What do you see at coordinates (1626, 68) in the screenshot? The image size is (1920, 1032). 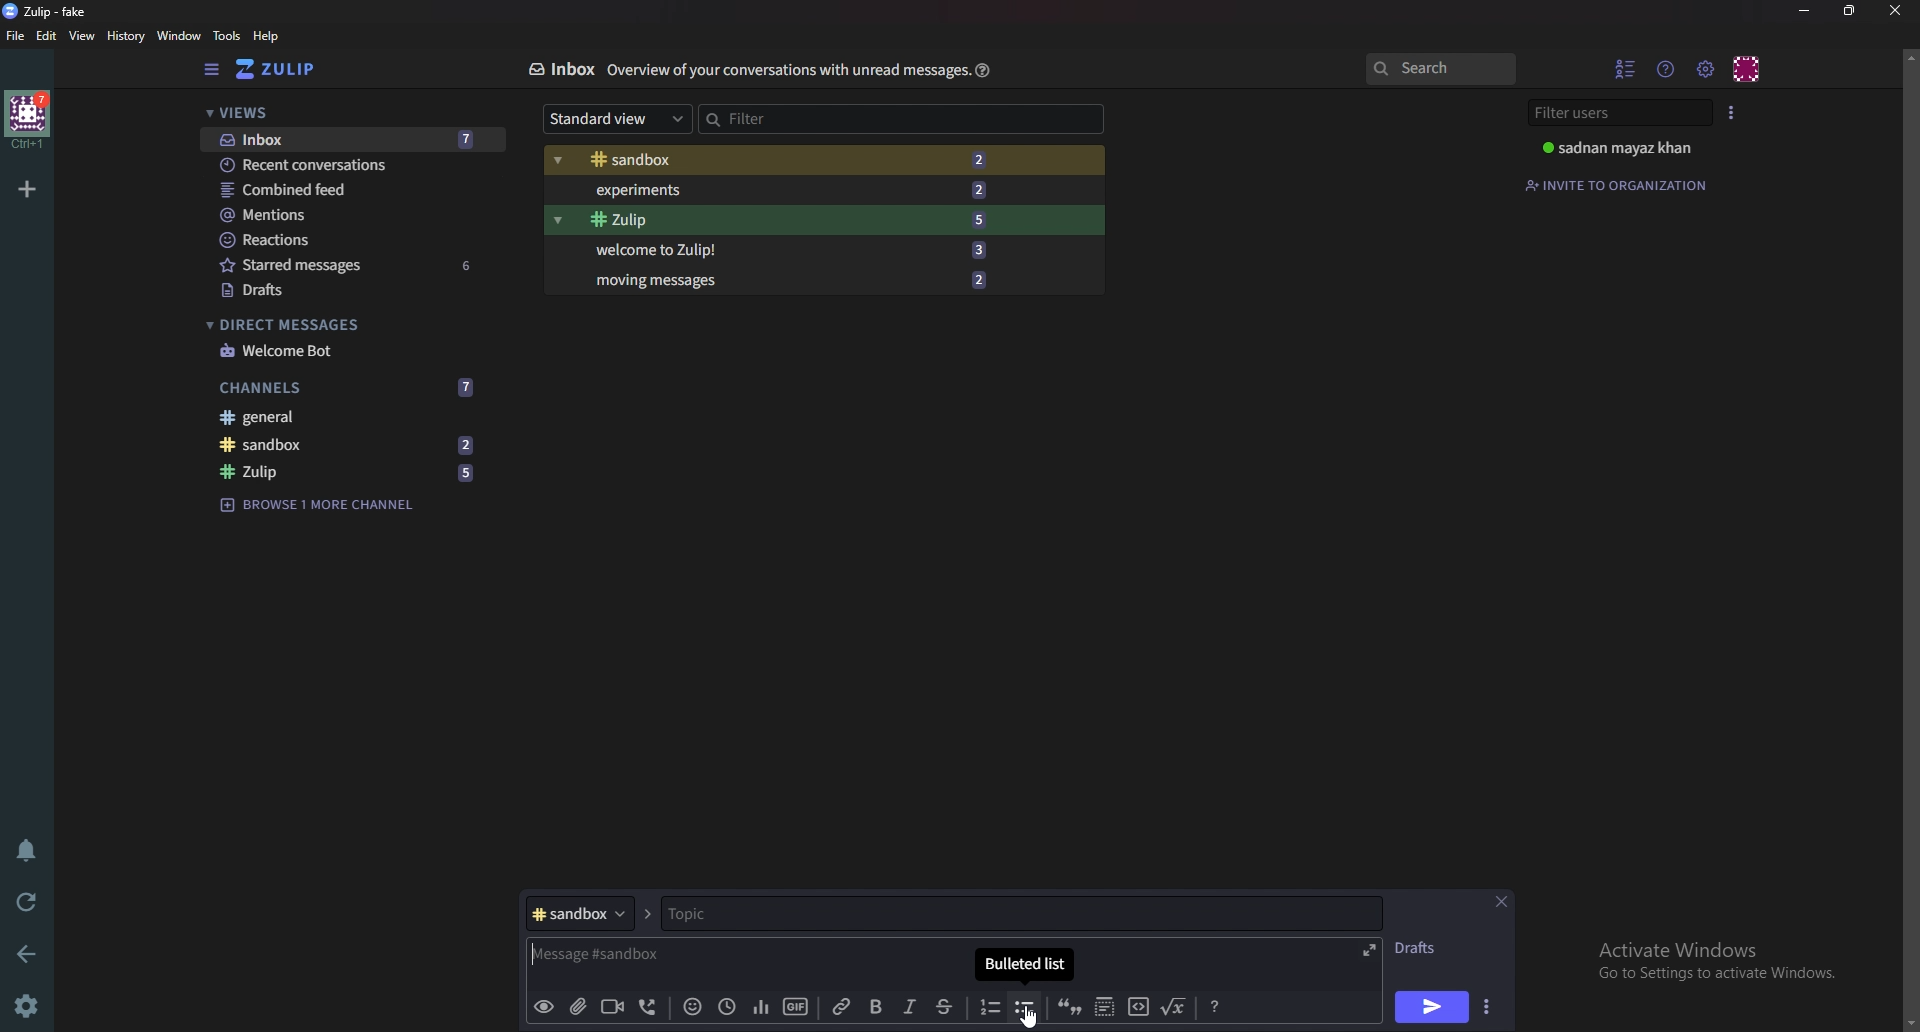 I see `Hide user list` at bounding box center [1626, 68].